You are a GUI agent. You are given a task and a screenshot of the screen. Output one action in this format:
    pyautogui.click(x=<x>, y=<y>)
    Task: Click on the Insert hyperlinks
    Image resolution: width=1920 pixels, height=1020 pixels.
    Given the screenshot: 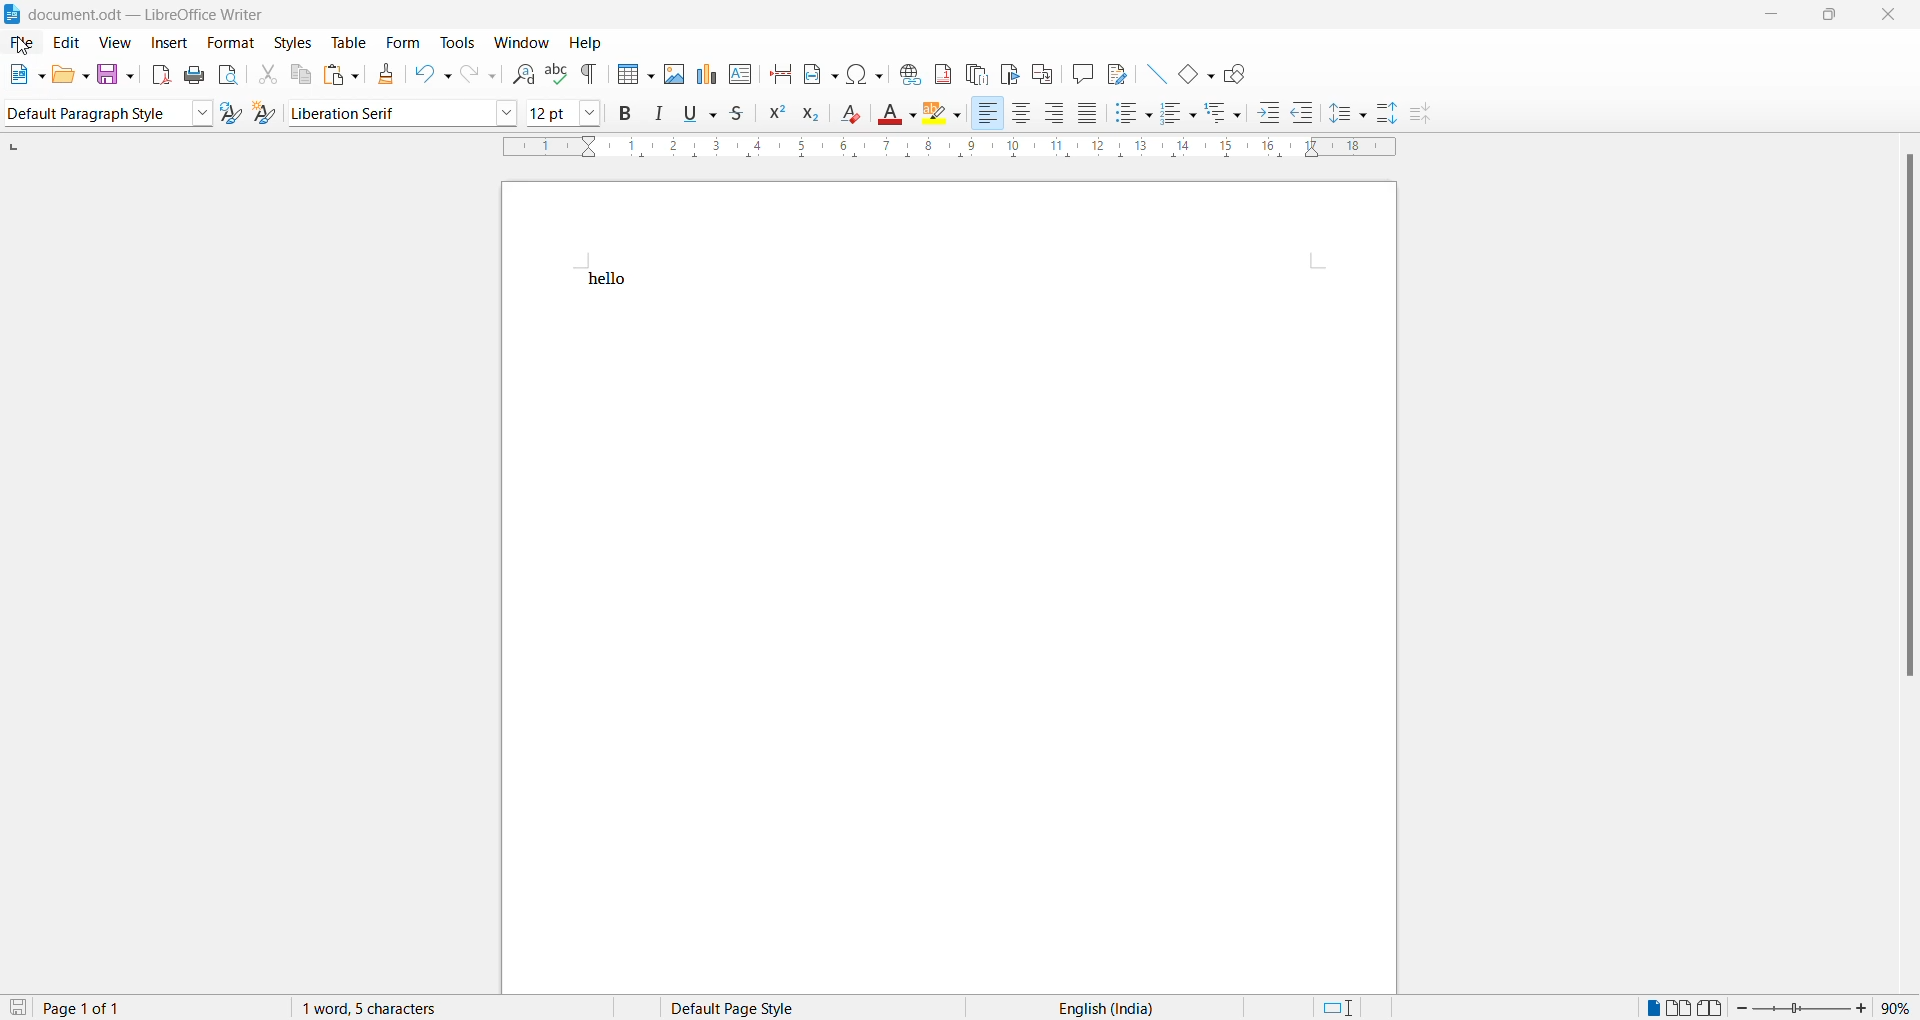 What is the action you would take?
    pyautogui.click(x=907, y=73)
    